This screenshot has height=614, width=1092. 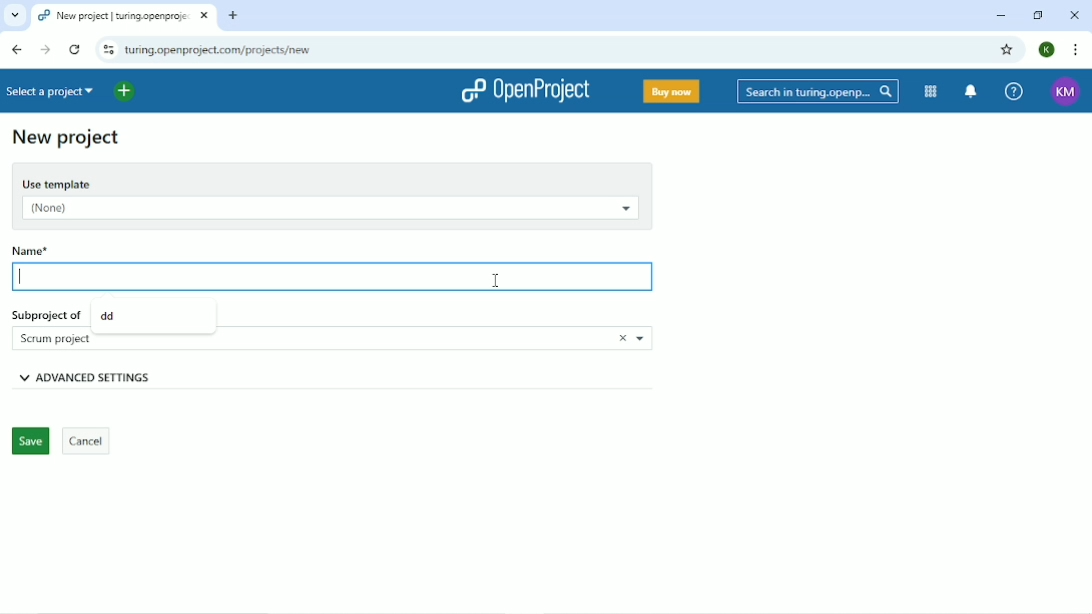 I want to click on Modules, so click(x=932, y=92).